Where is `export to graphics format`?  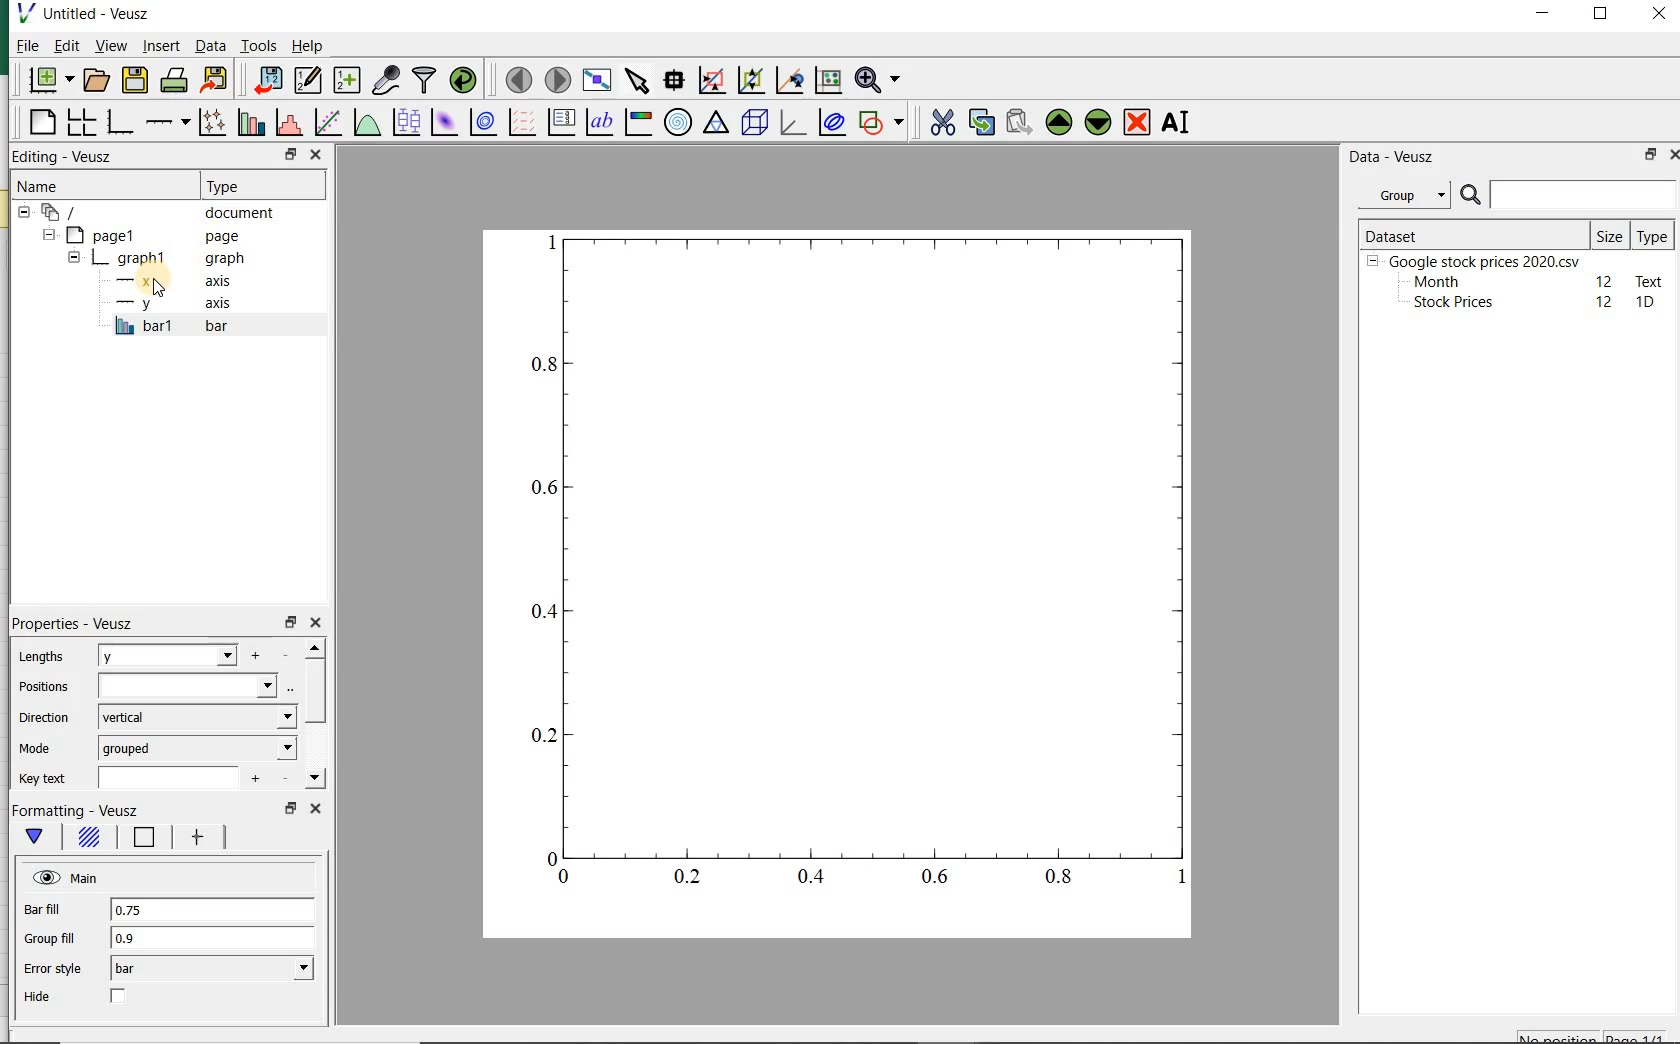
export to graphics format is located at coordinates (215, 81).